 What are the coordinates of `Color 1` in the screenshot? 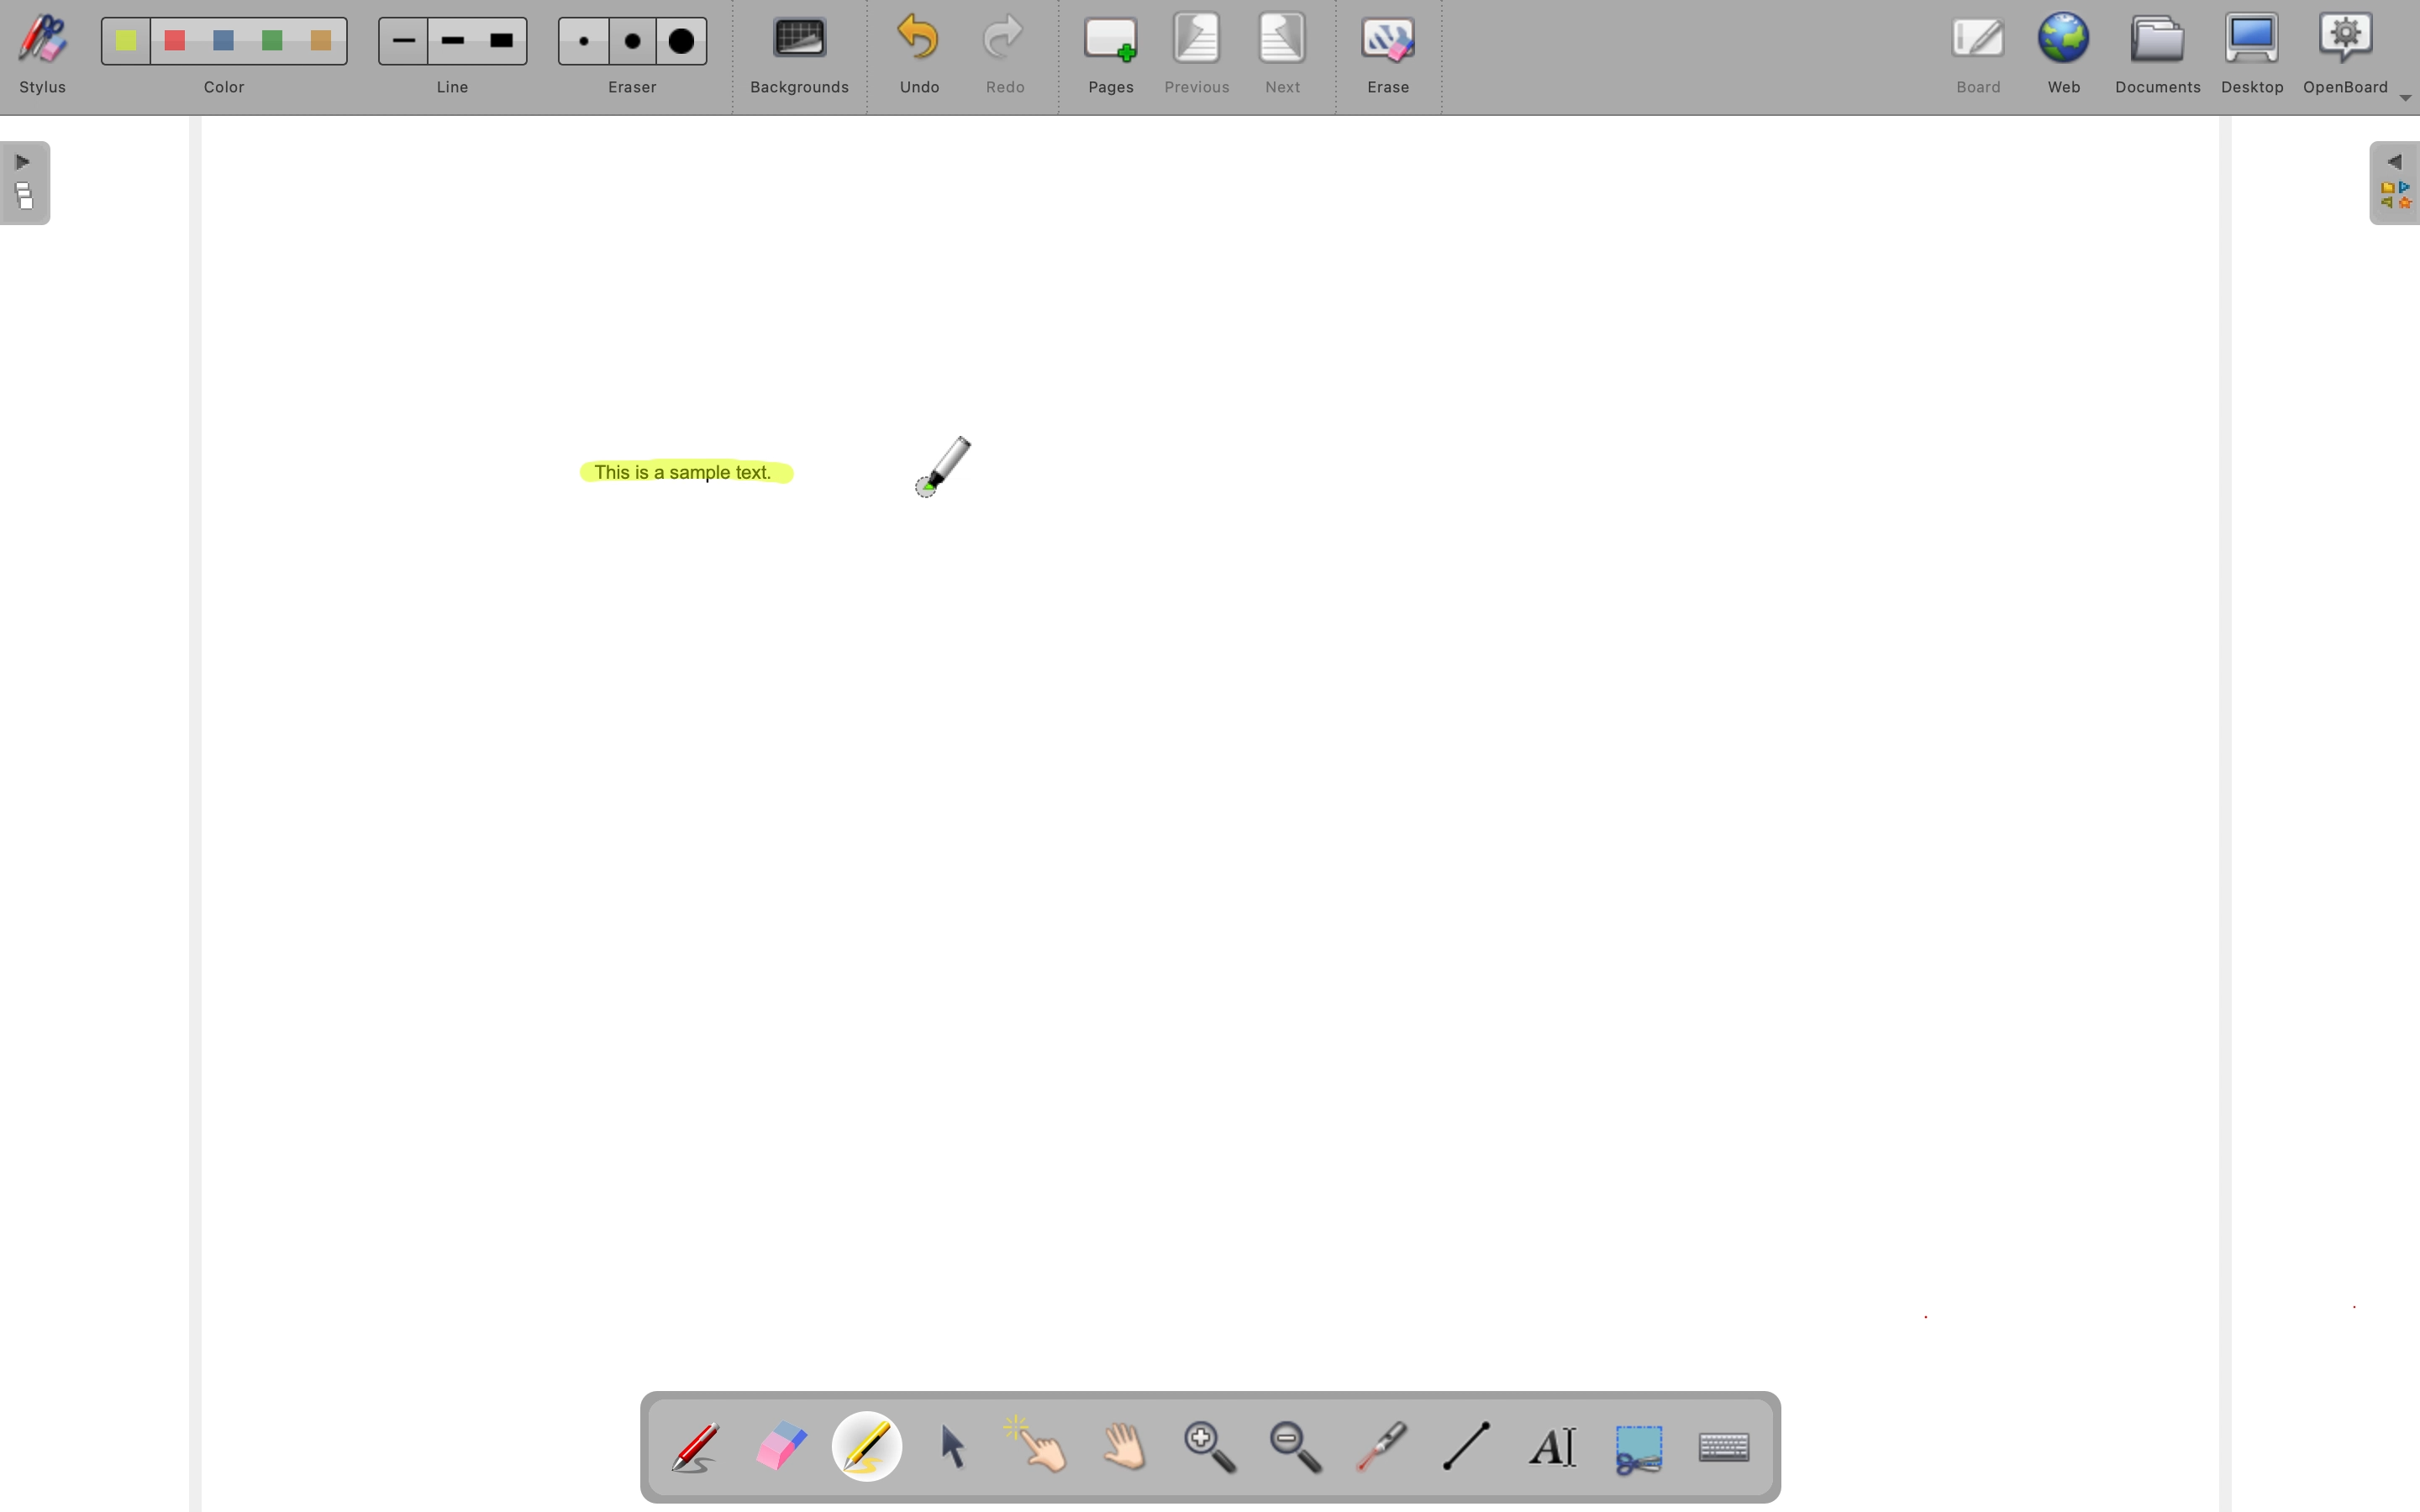 It's located at (128, 42).